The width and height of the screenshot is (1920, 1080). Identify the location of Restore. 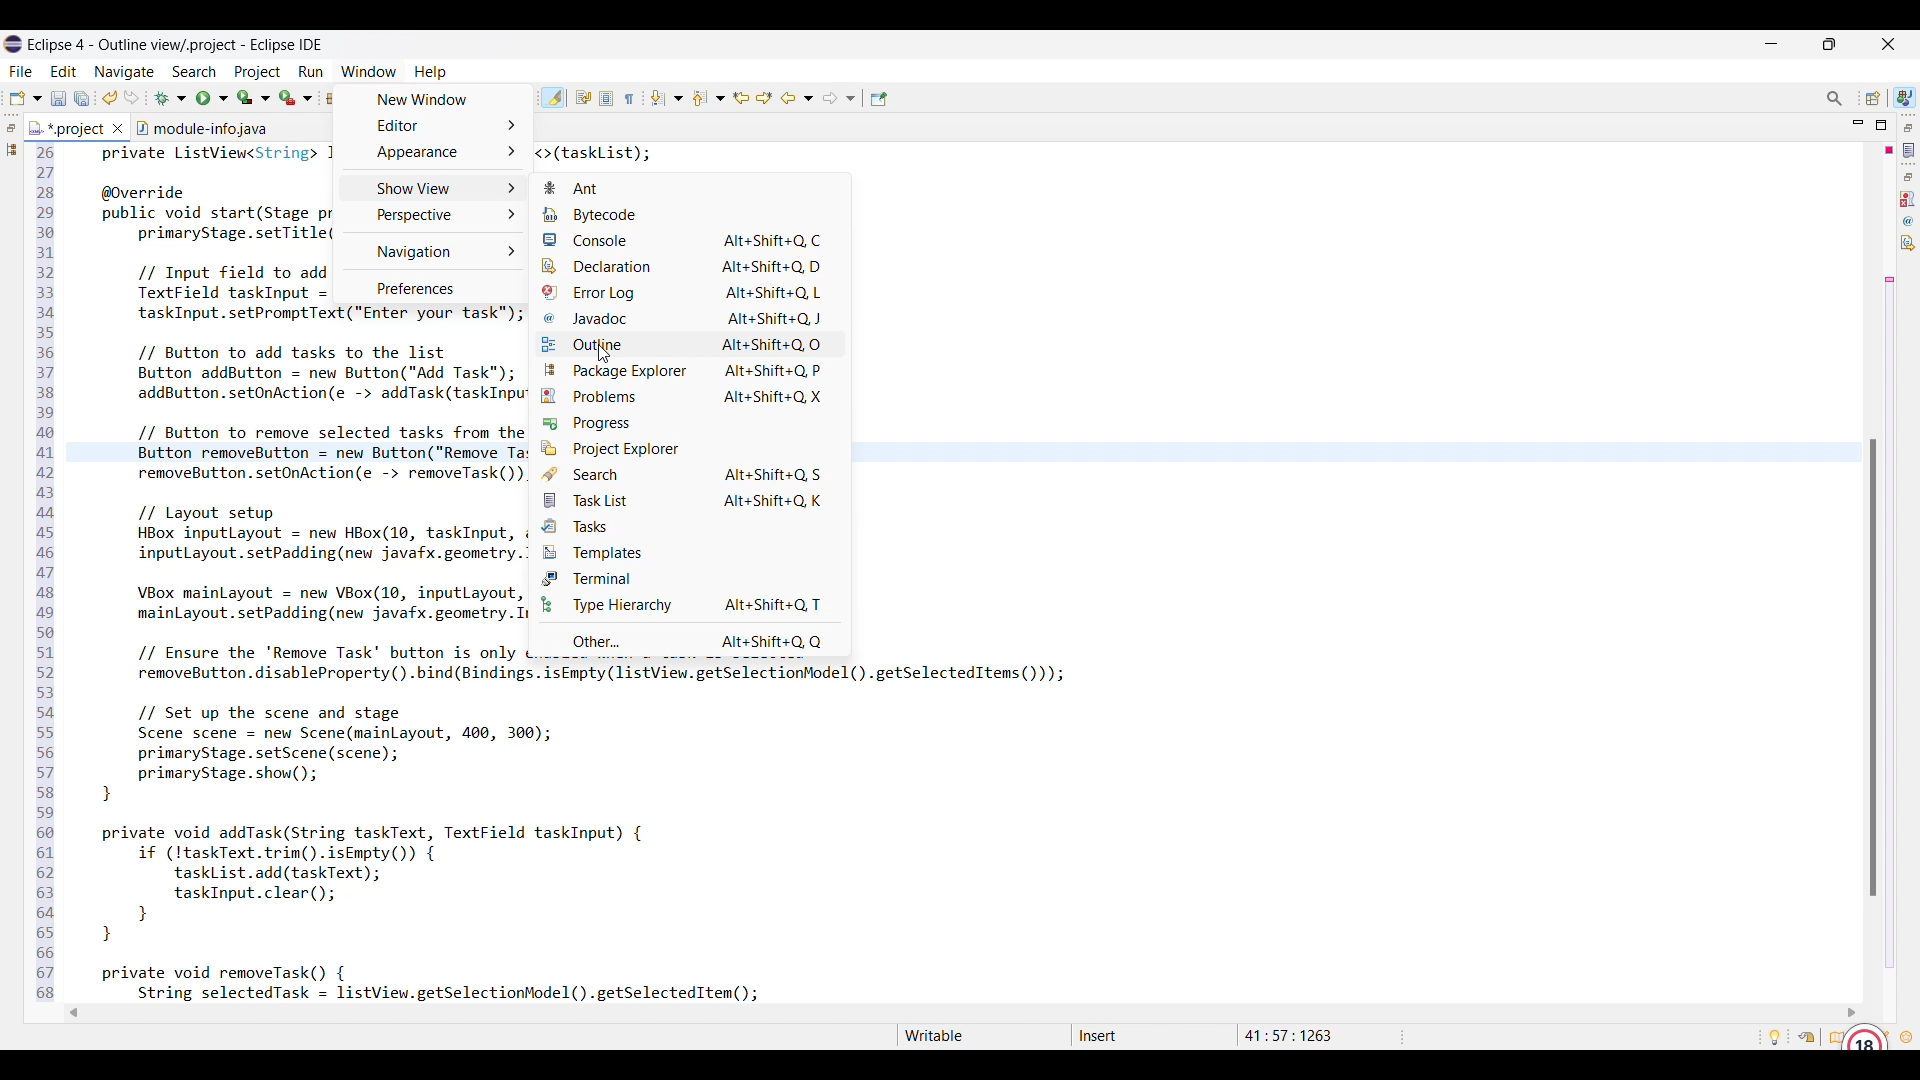
(11, 128).